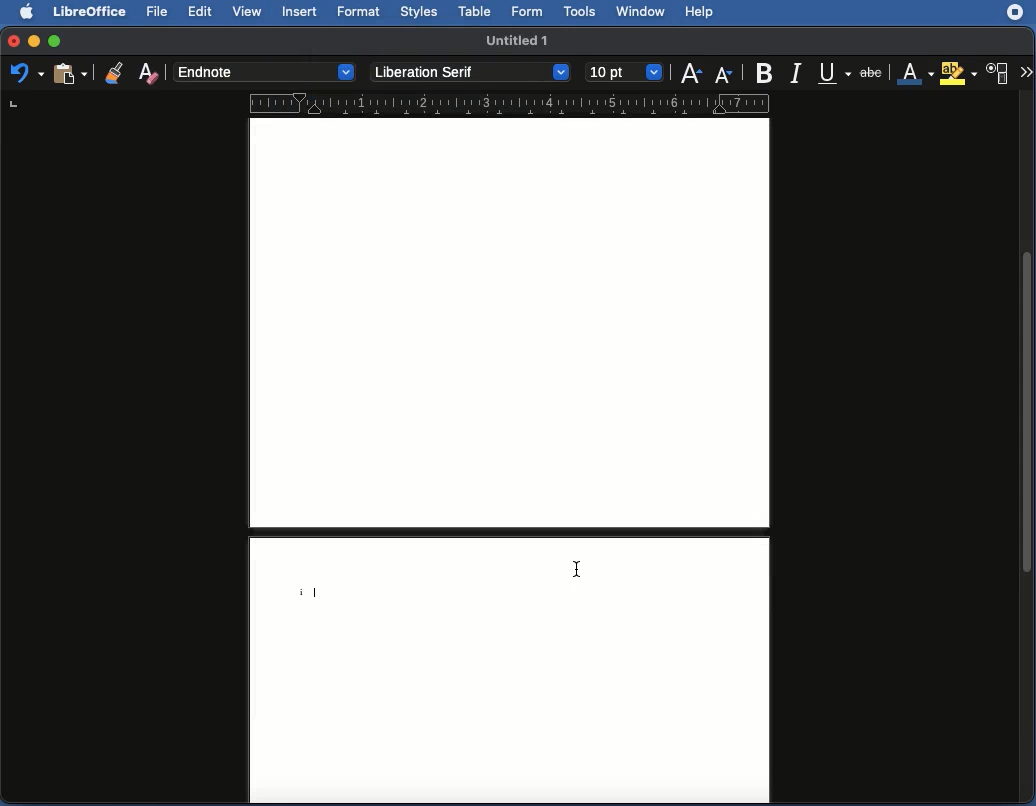  What do you see at coordinates (997, 74) in the screenshot?
I see `Character` at bounding box center [997, 74].